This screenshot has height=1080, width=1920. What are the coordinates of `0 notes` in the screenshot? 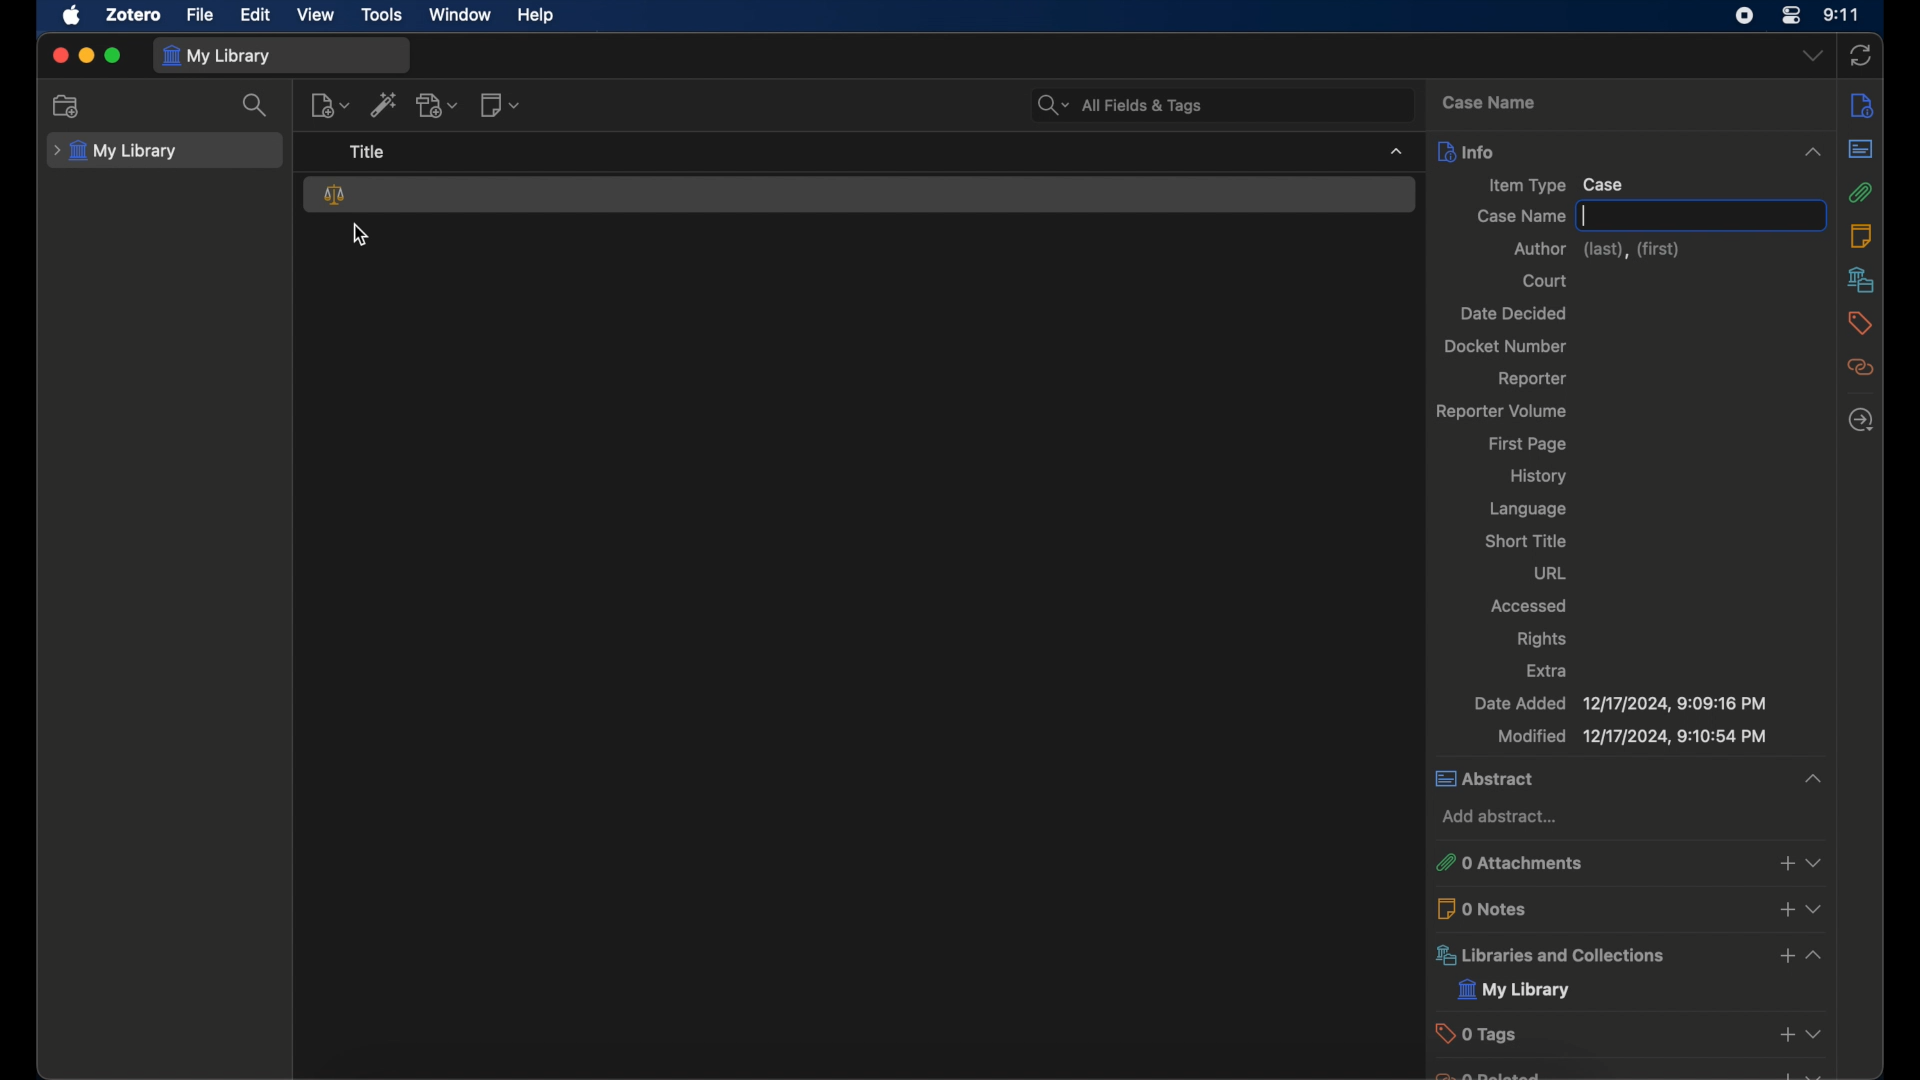 It's located at (1628, 910).